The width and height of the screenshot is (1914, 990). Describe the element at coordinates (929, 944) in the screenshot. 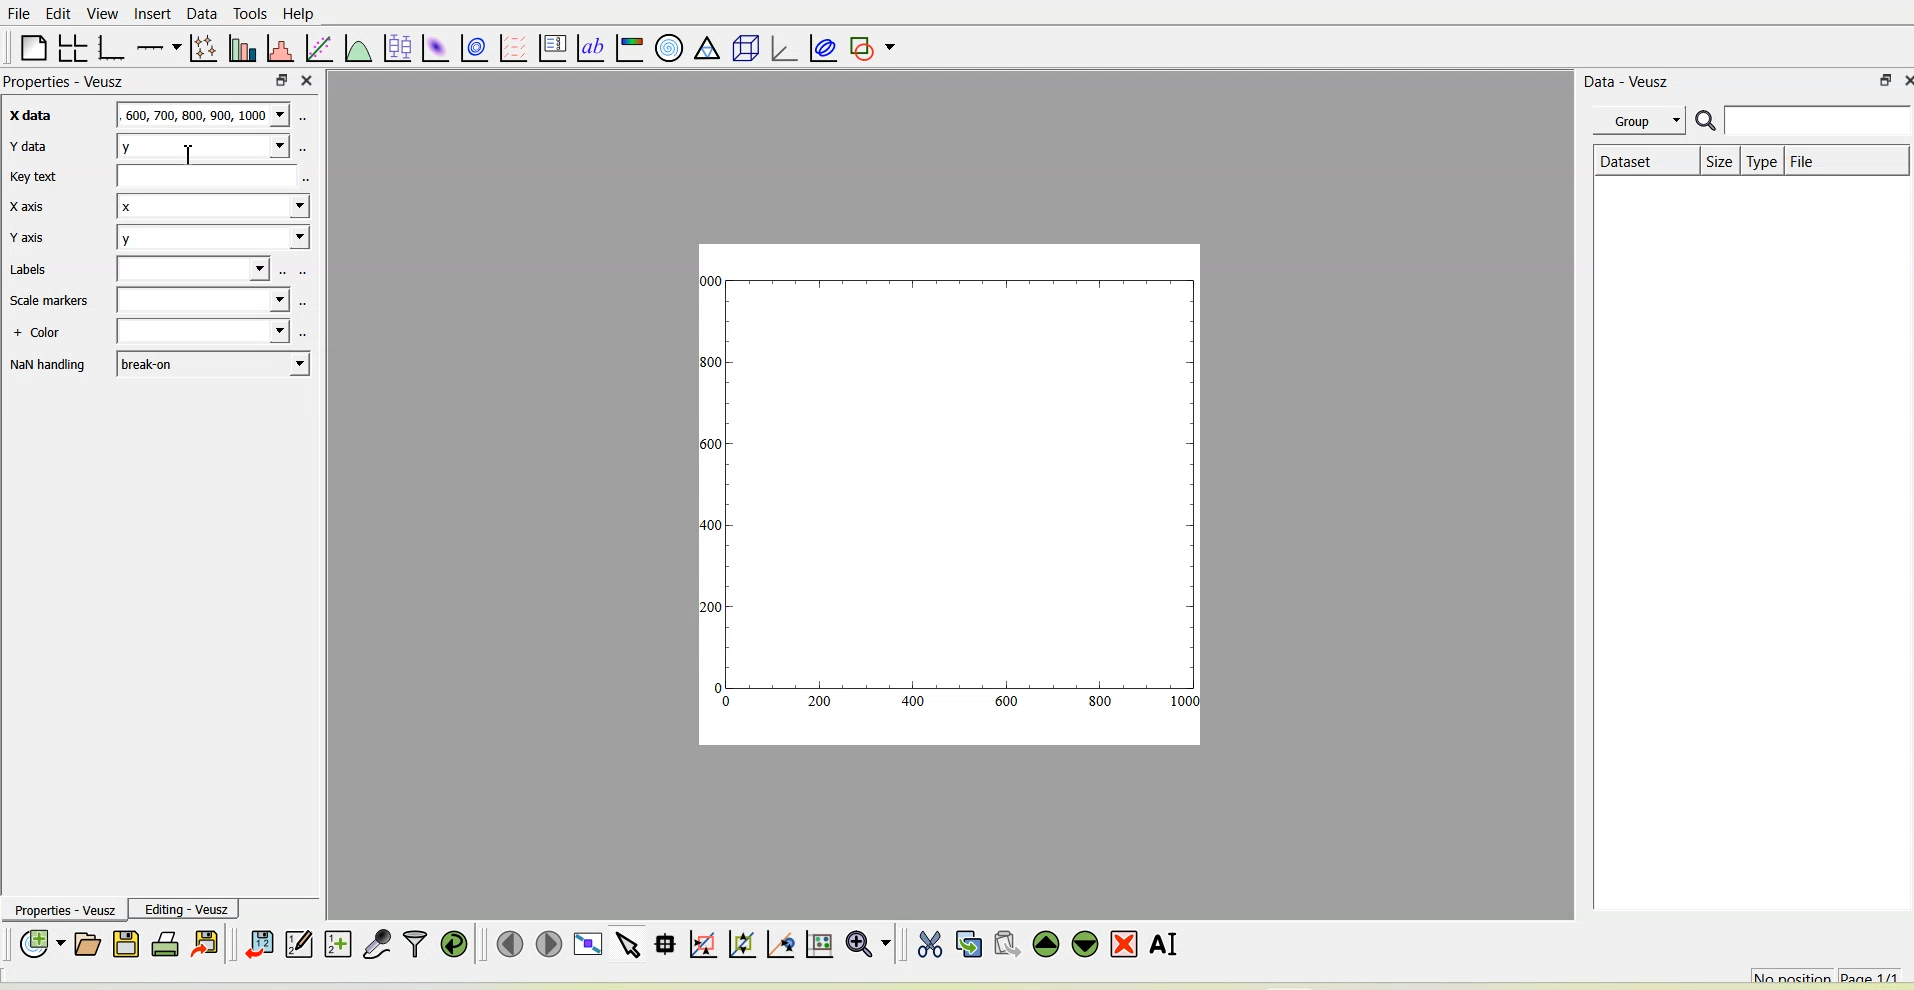

I see `Cut the selected widget` at that location.